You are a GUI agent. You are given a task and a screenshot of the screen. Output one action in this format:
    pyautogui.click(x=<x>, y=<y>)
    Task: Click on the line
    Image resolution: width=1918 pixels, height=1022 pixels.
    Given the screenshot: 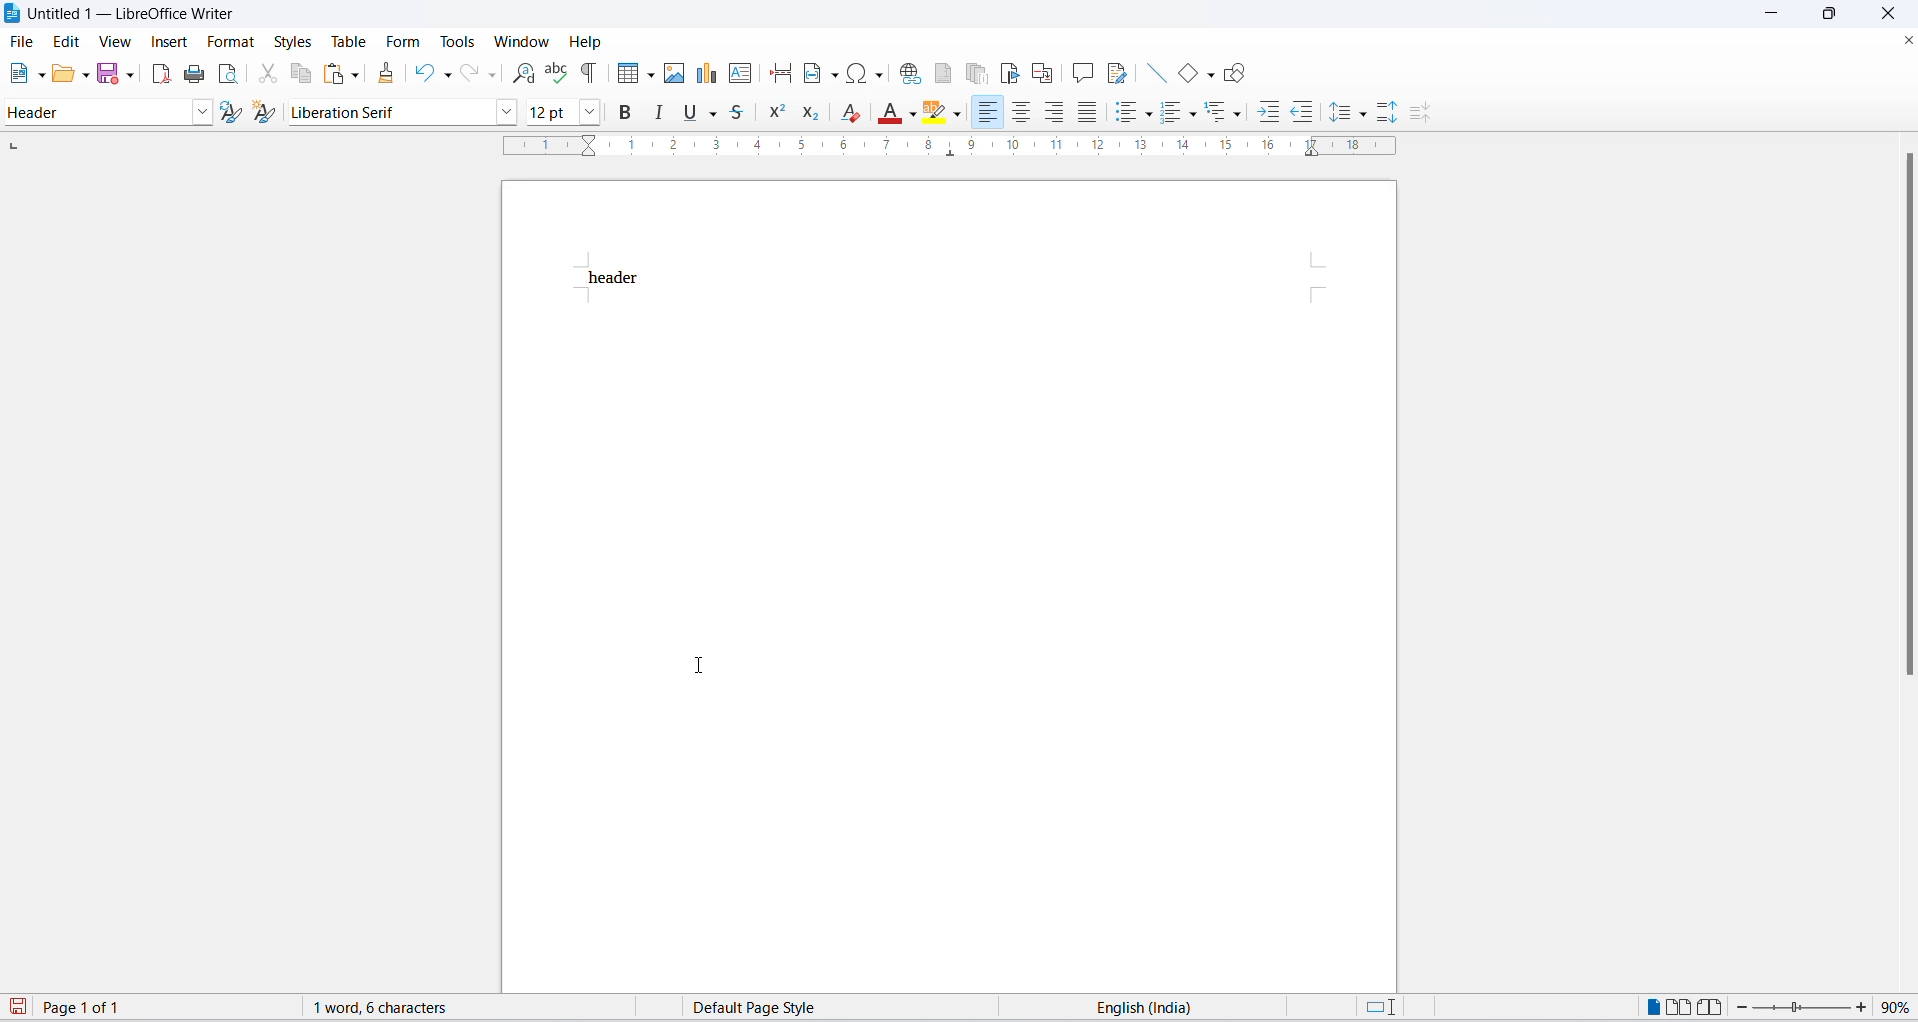 What is the action you would take?
    pyautogui.click(x=1149, y=72)
    